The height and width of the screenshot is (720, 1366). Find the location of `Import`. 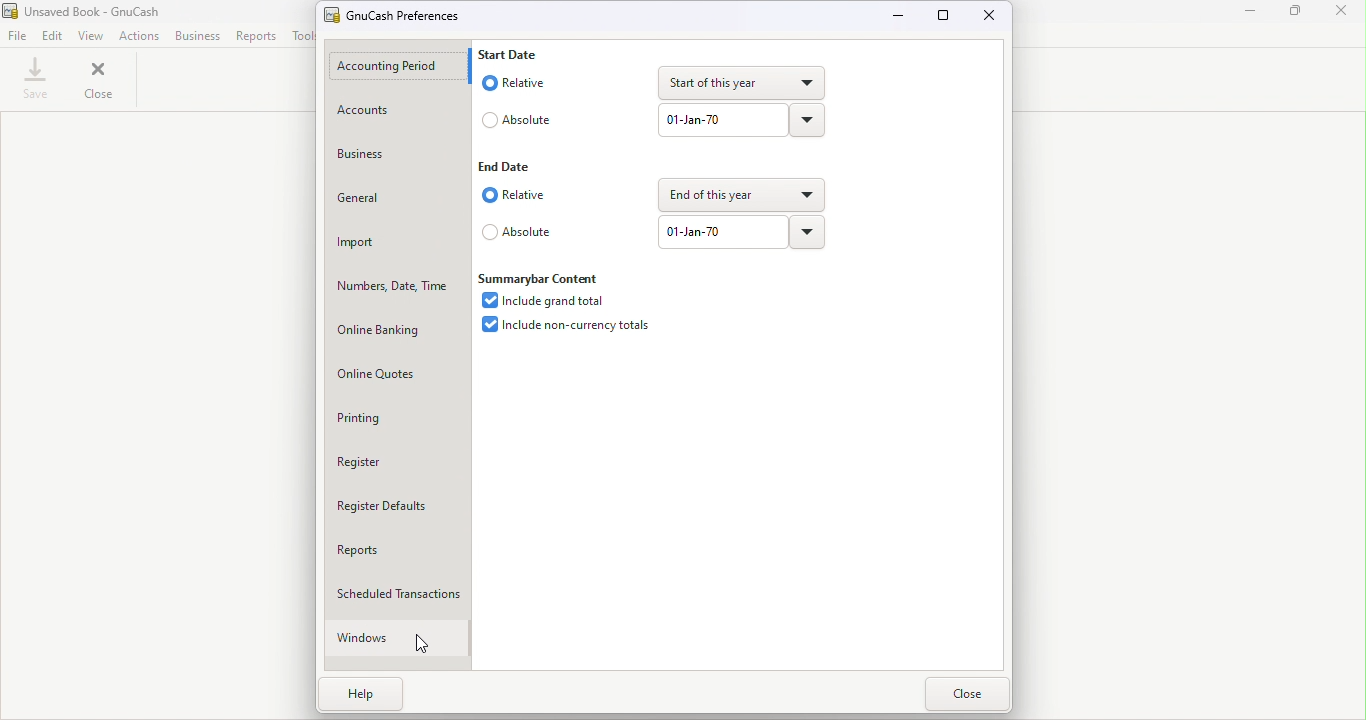

Import is located at coordinates (397, 240).